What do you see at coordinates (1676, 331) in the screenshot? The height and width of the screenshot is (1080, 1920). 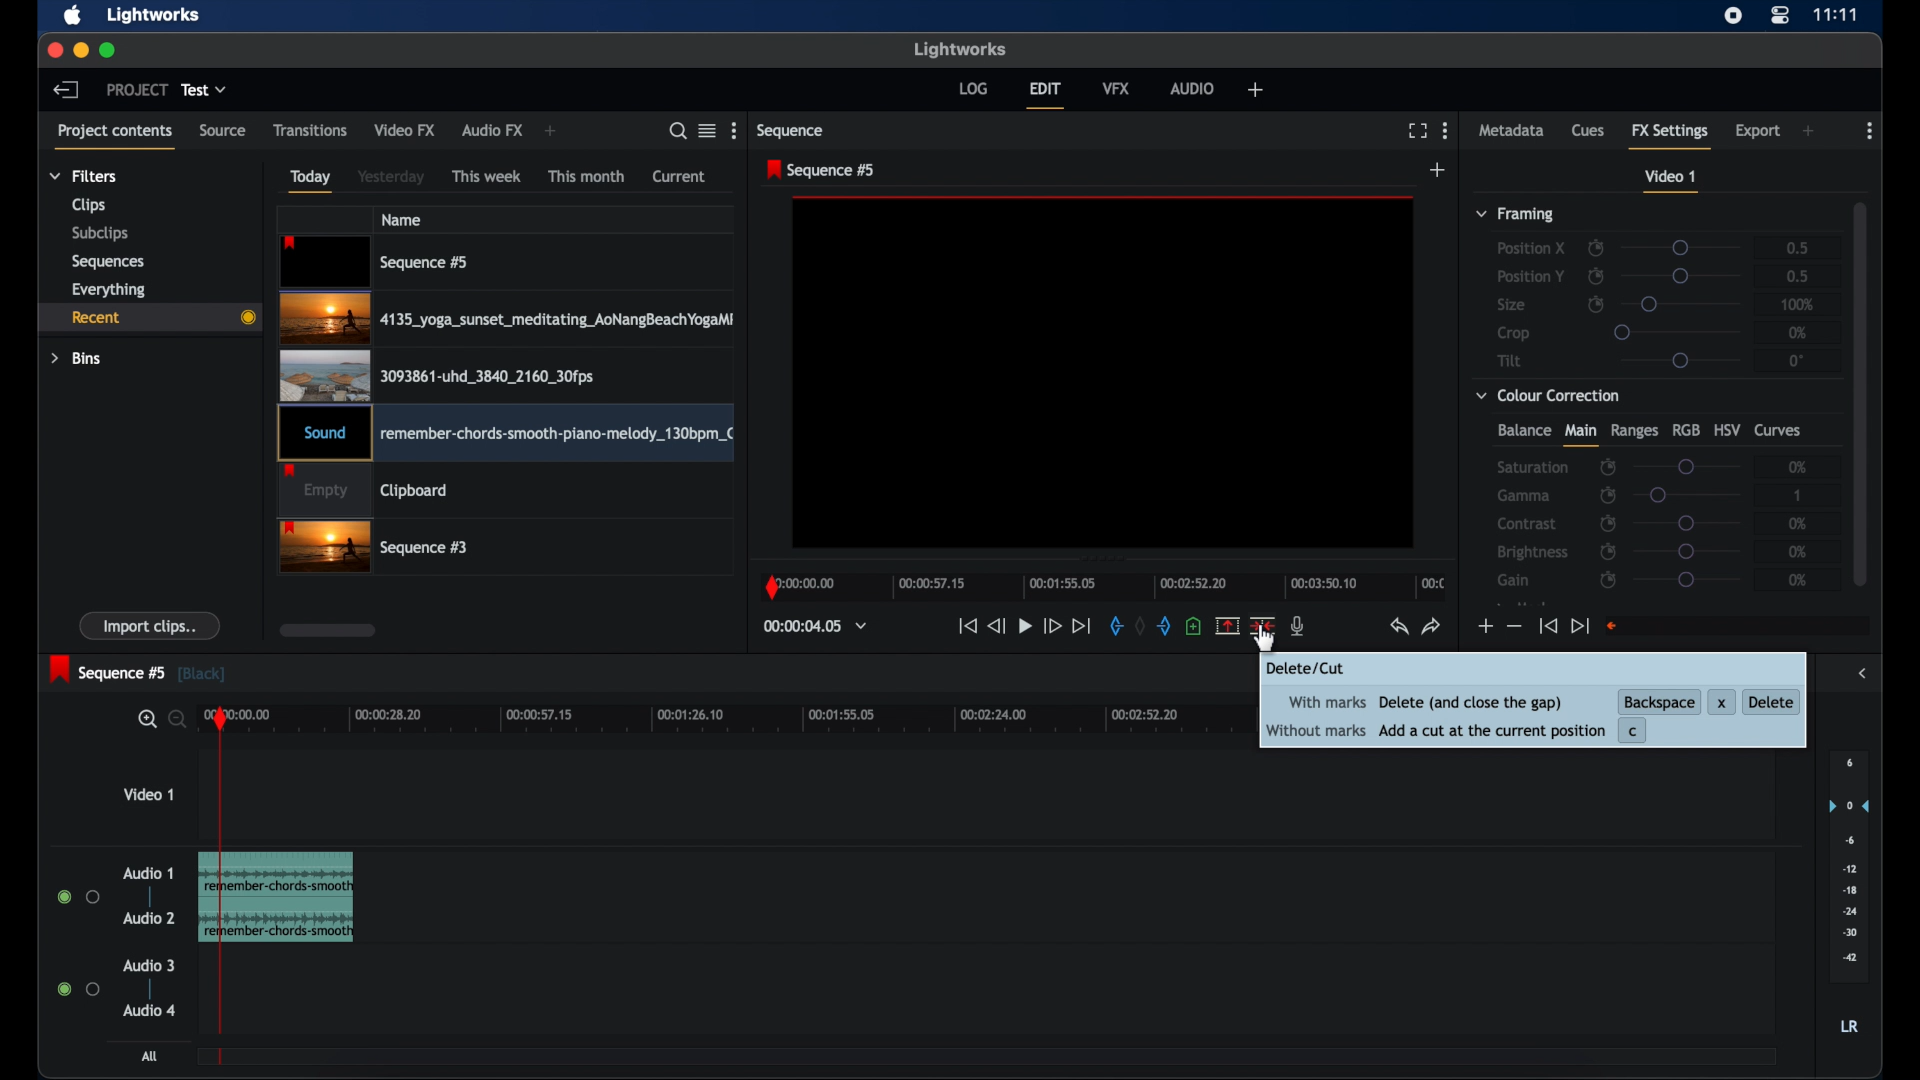 I see `slider` at bounding box center [1676, 331].